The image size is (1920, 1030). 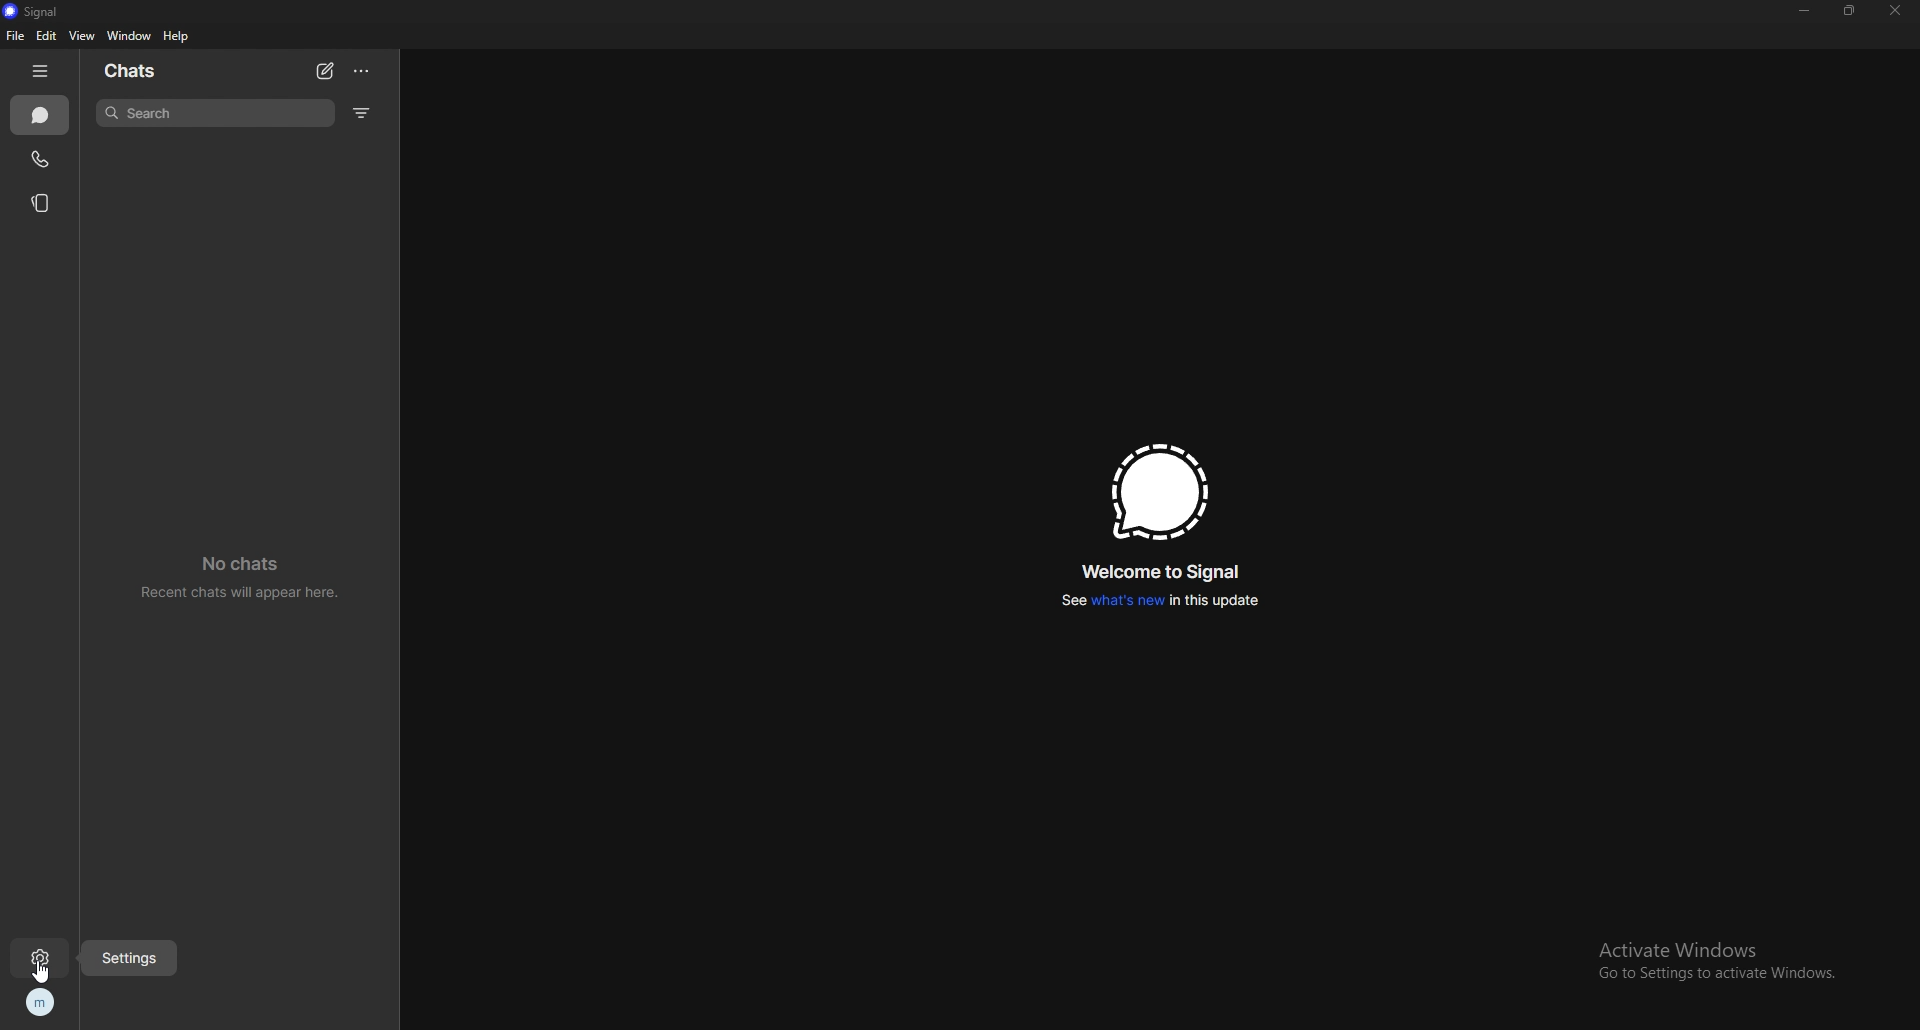 I want to click on stories, so click(x=44, y=204).